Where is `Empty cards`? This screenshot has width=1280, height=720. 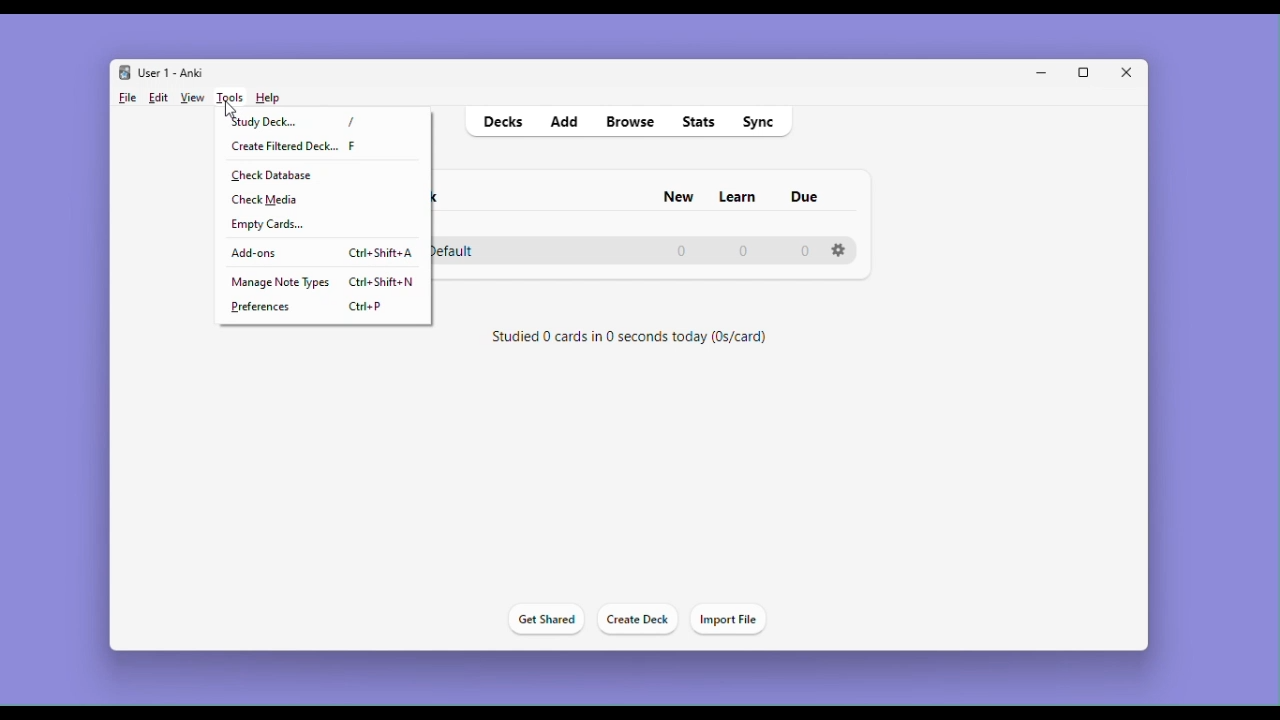 Empty cards is located at coordinates (268, 226).